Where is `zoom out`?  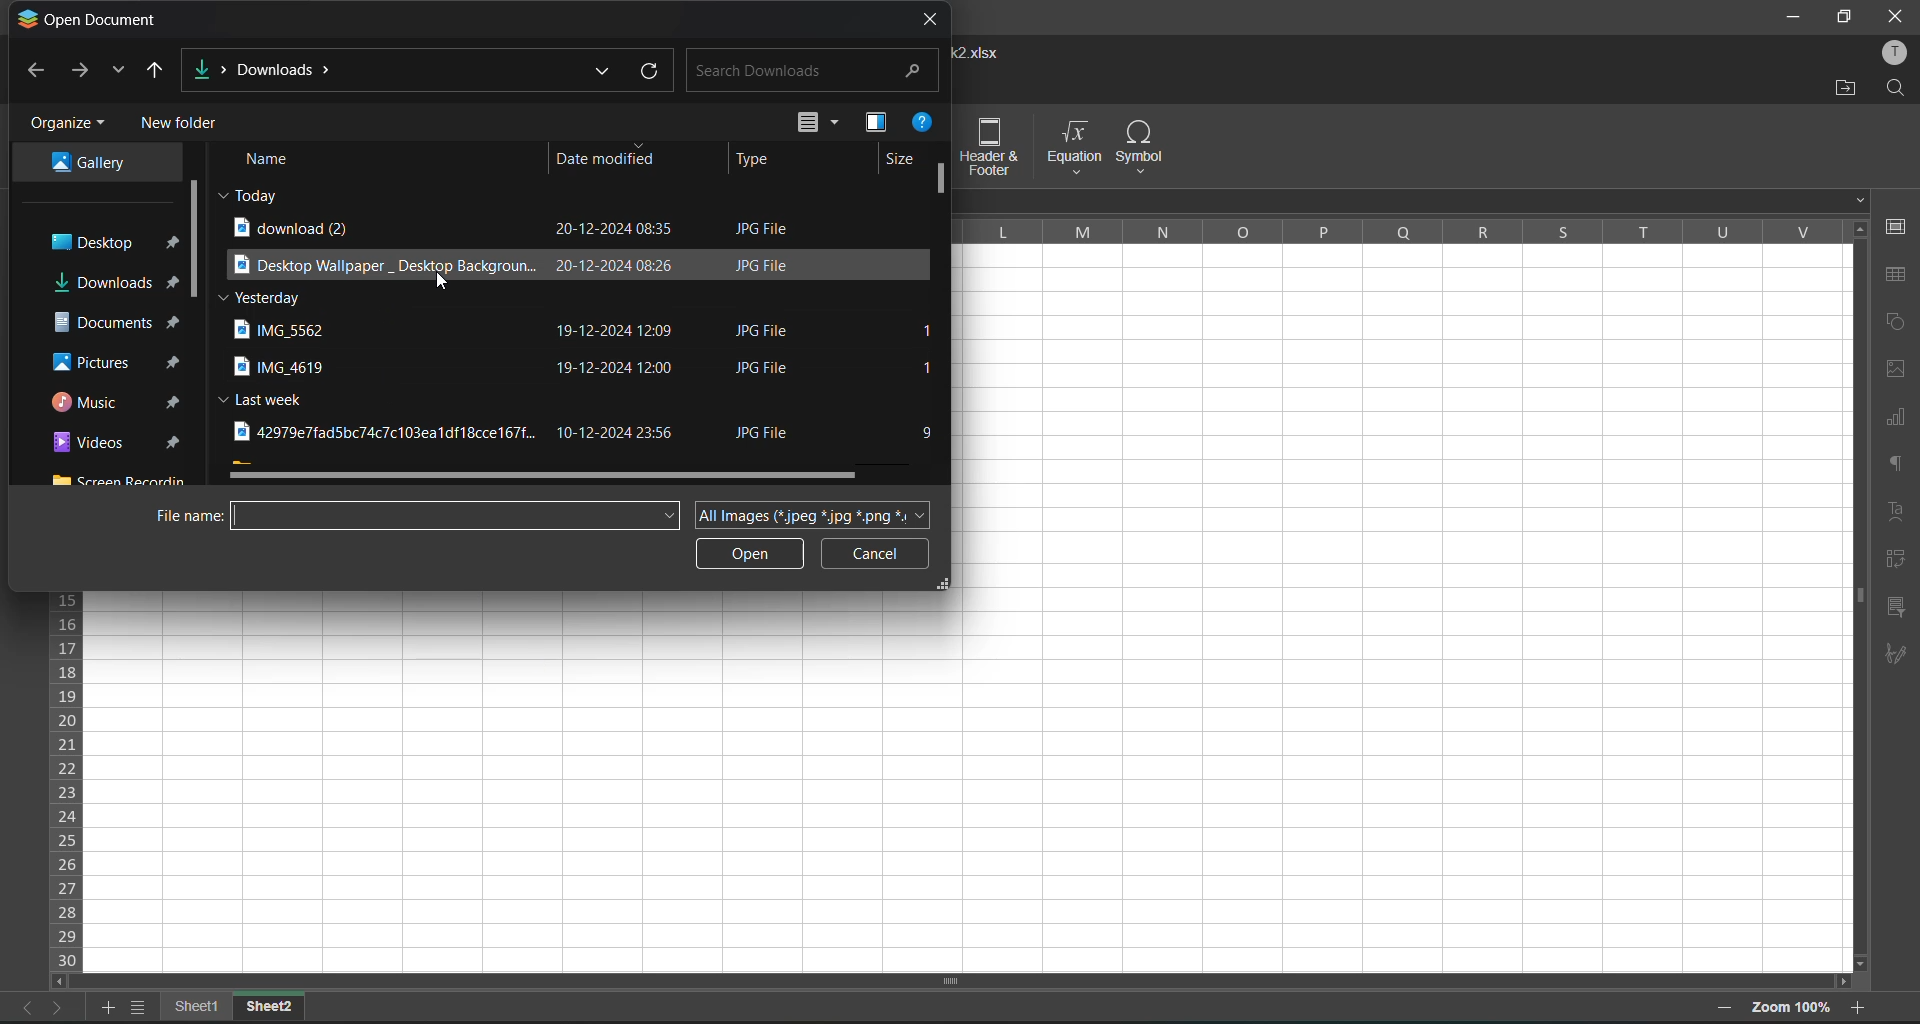
zoom out is located at coordinates (1728, 1010).